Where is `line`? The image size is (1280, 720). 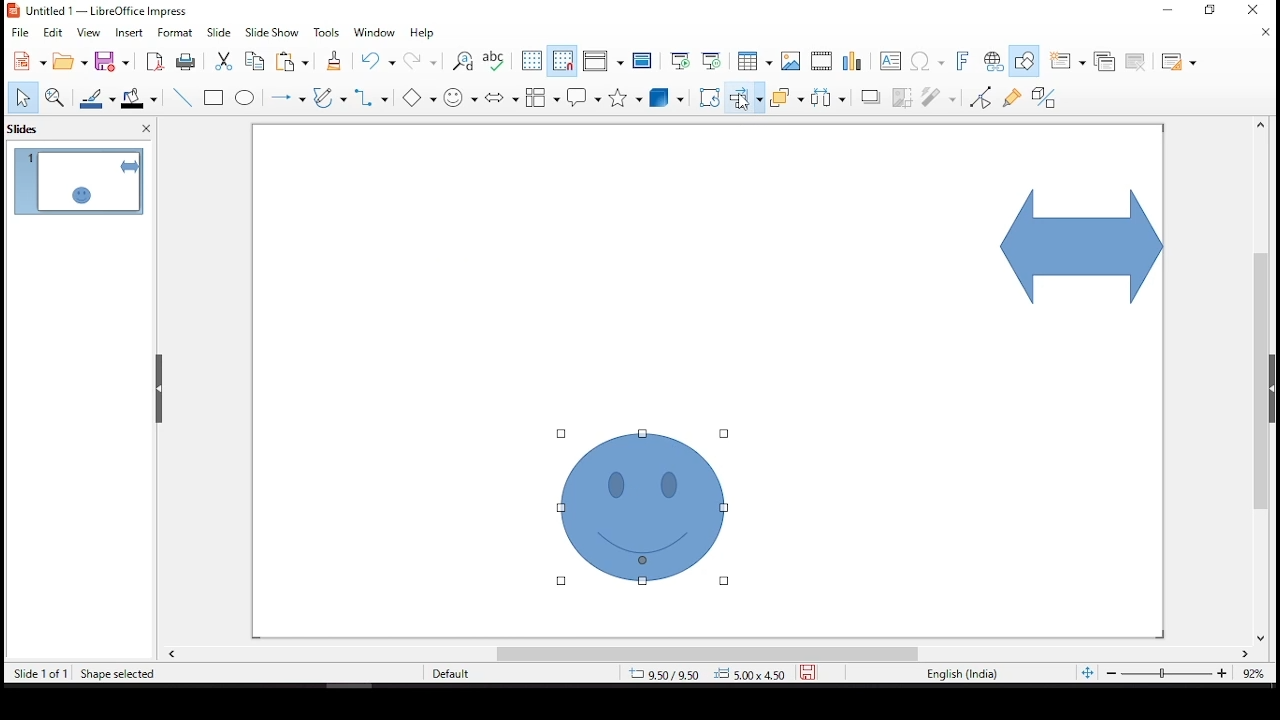 line is located at coordinates (182, 98).